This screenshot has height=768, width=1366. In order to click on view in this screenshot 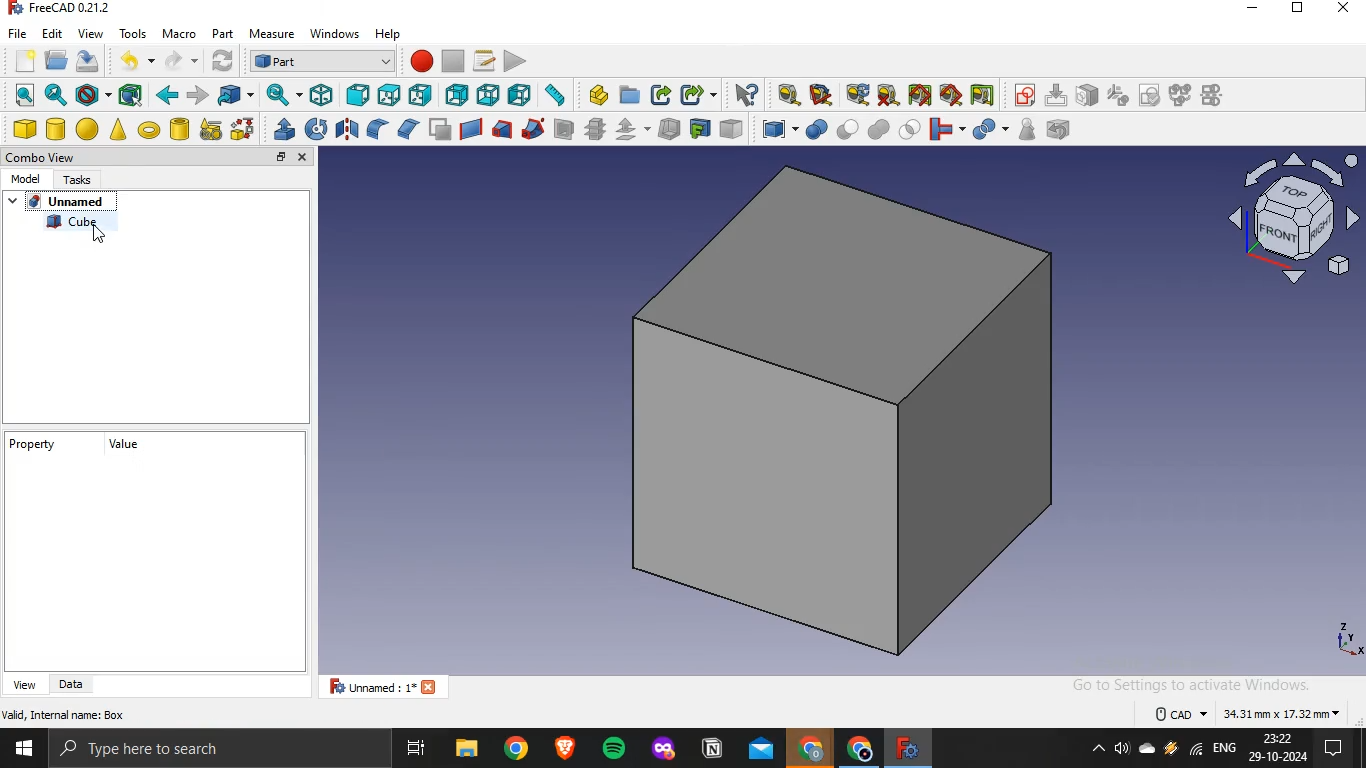, I will do `click(90, 33)`.